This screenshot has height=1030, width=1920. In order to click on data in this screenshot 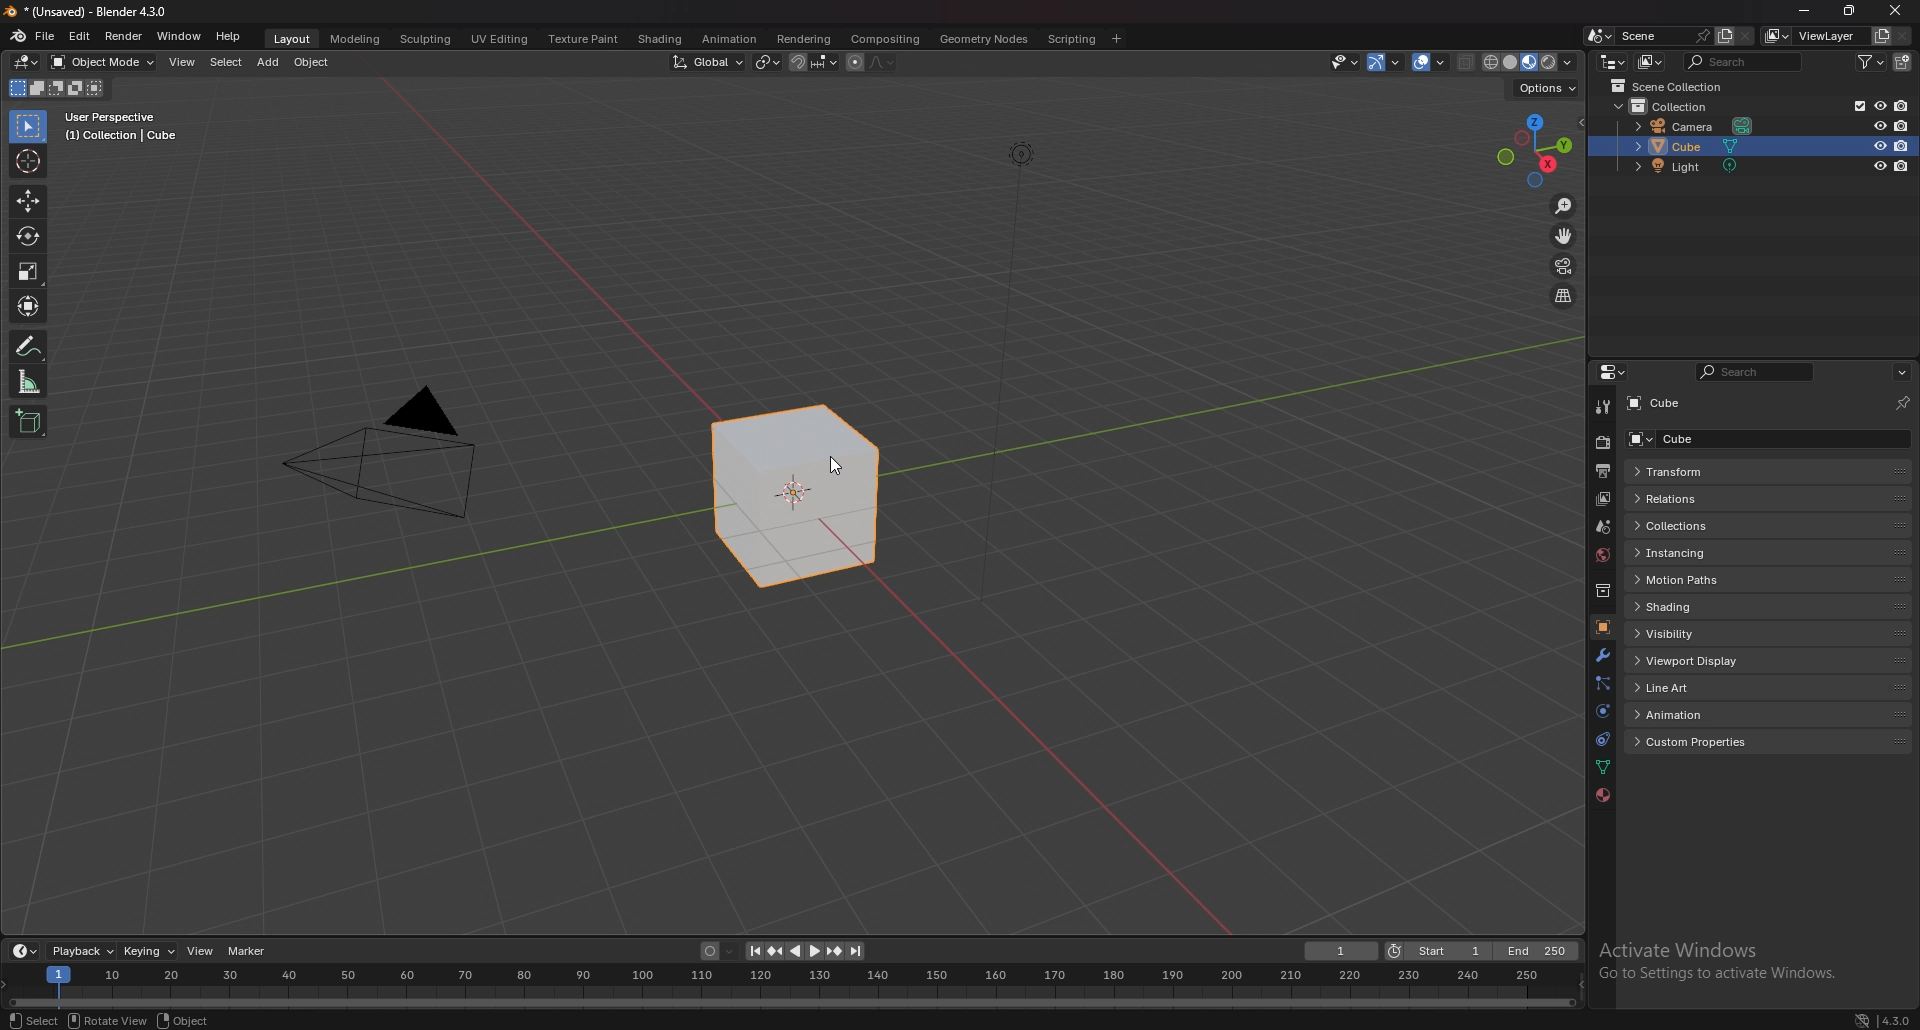, I will do `click(1602, 768)`.